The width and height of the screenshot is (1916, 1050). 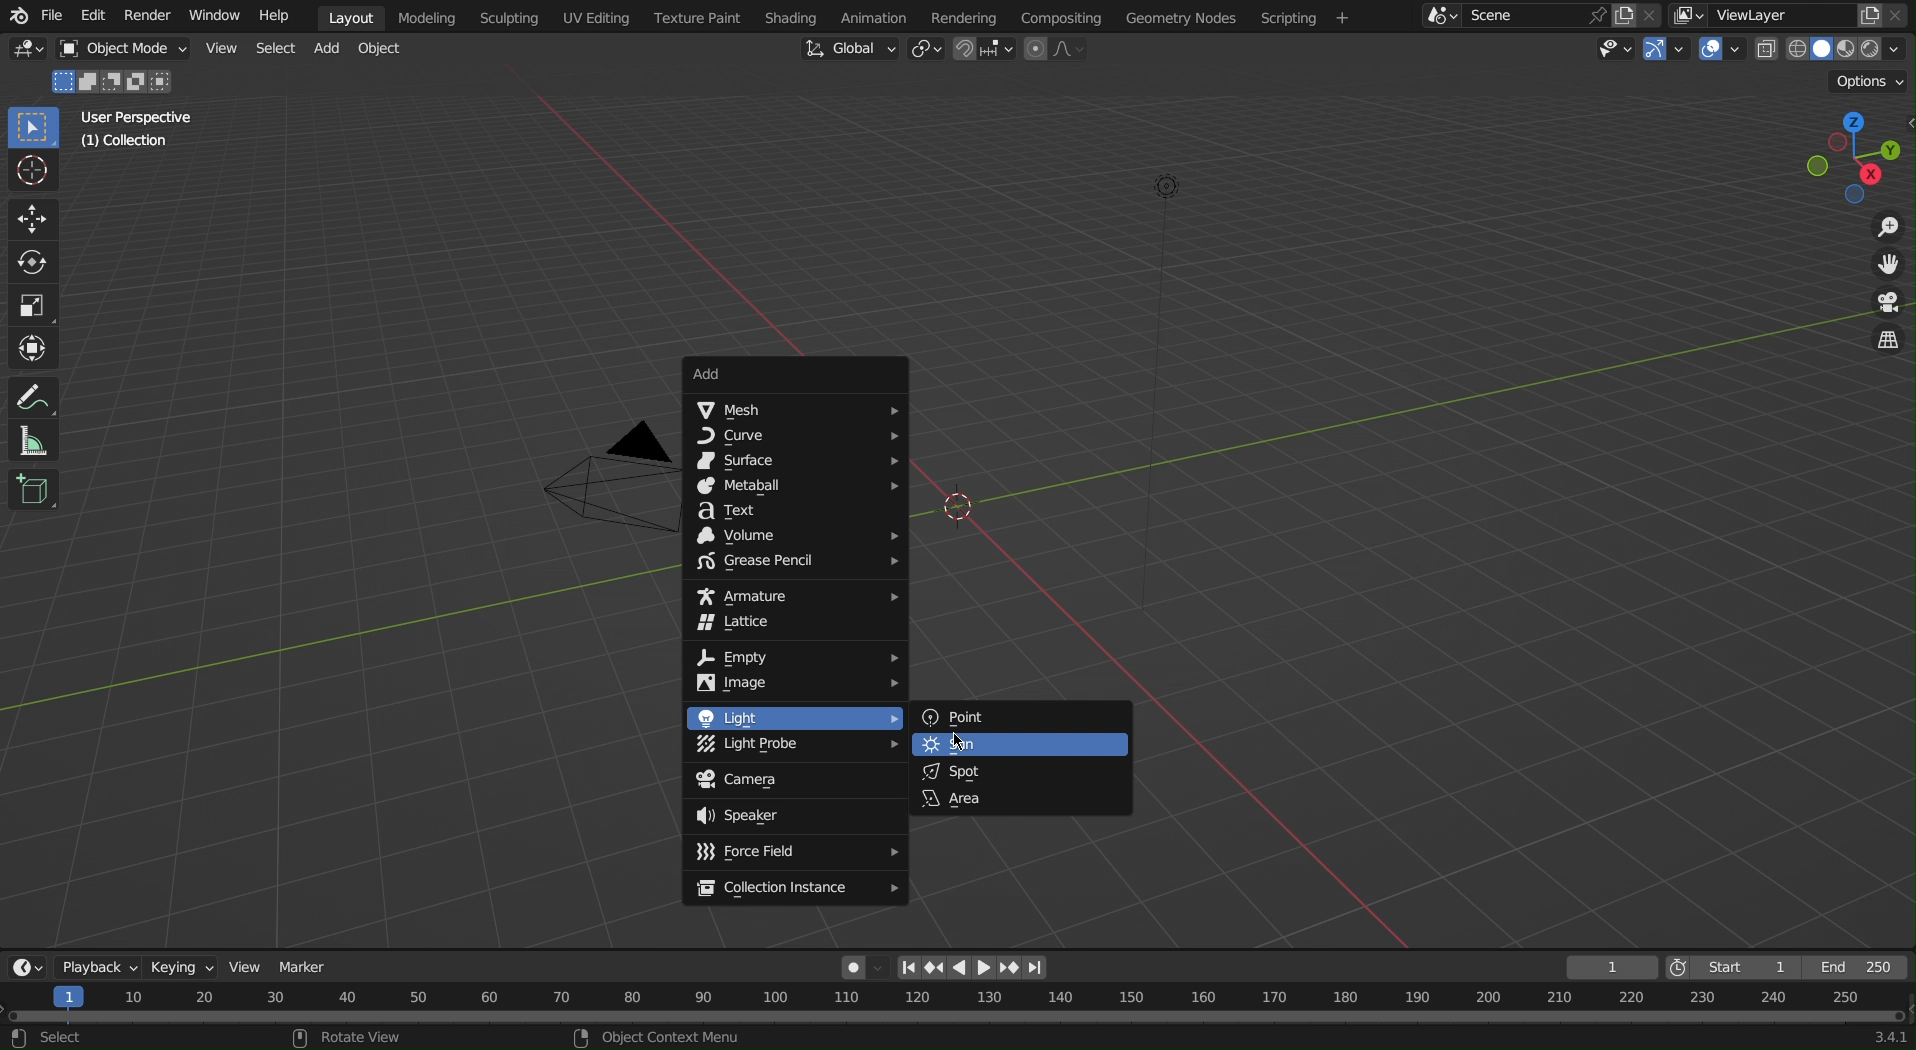 I want to click on Cursor, so click(x=35, y=172).